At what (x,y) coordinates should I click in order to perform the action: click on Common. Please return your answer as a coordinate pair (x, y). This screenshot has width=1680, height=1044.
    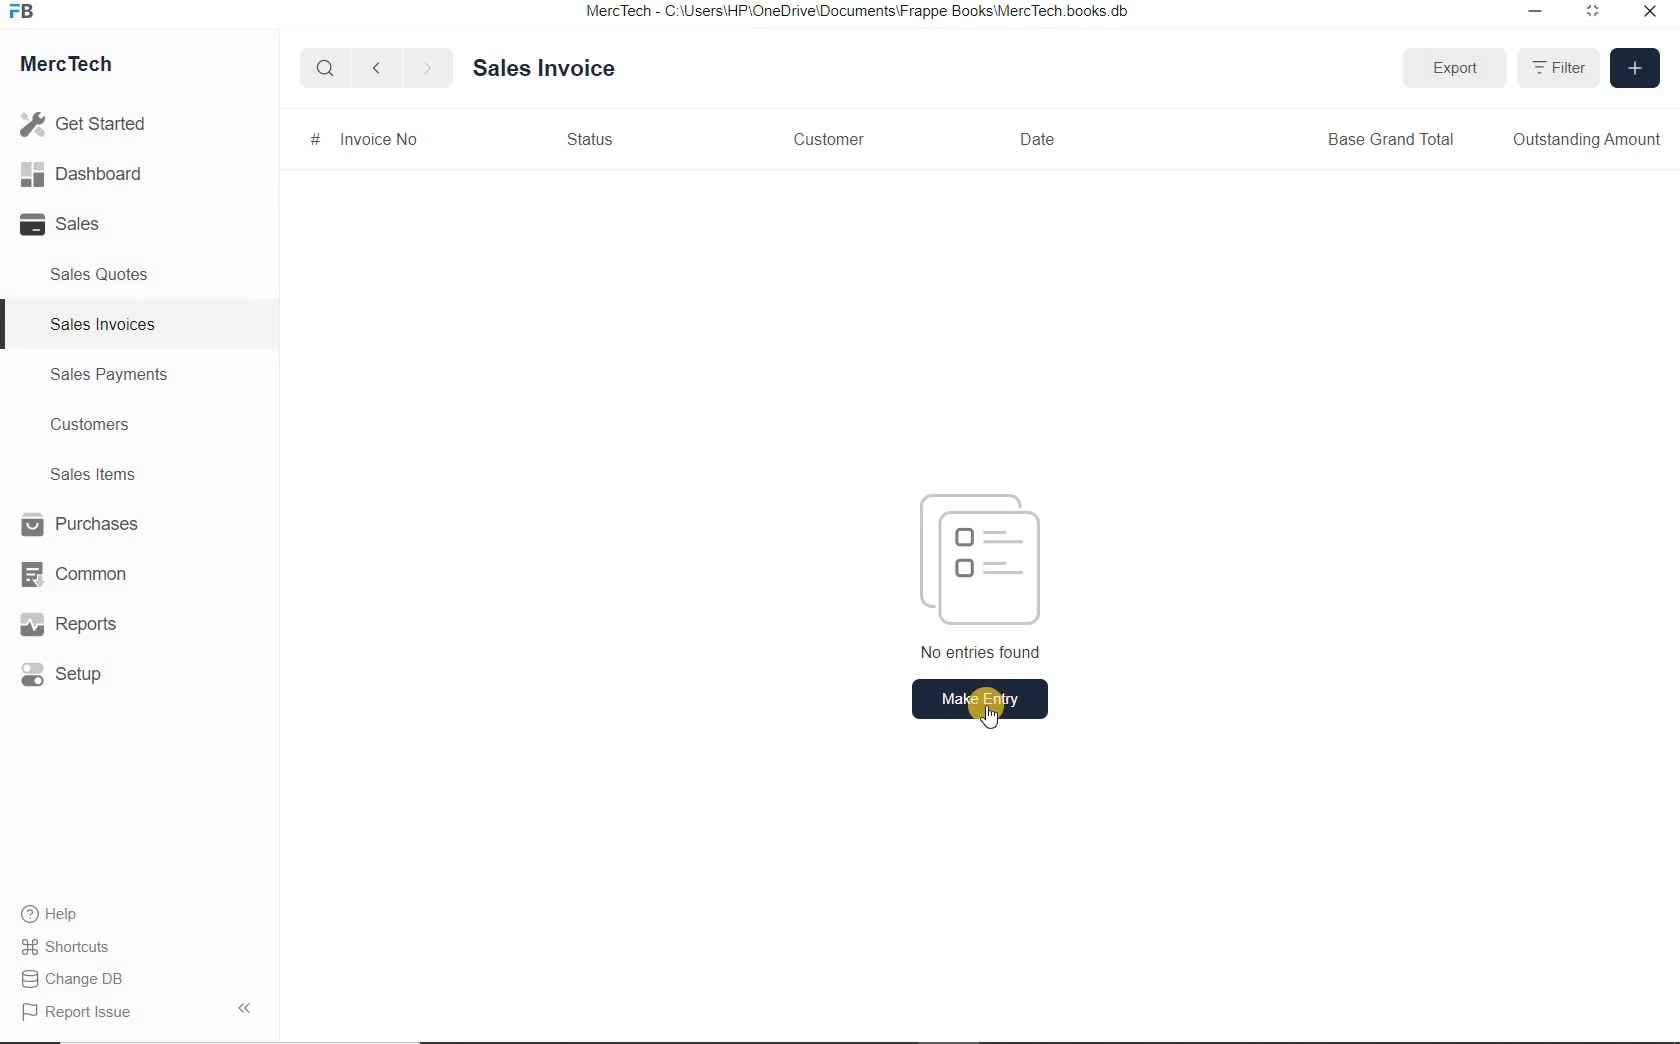
    Looking at the image, I should click on (83, 573).